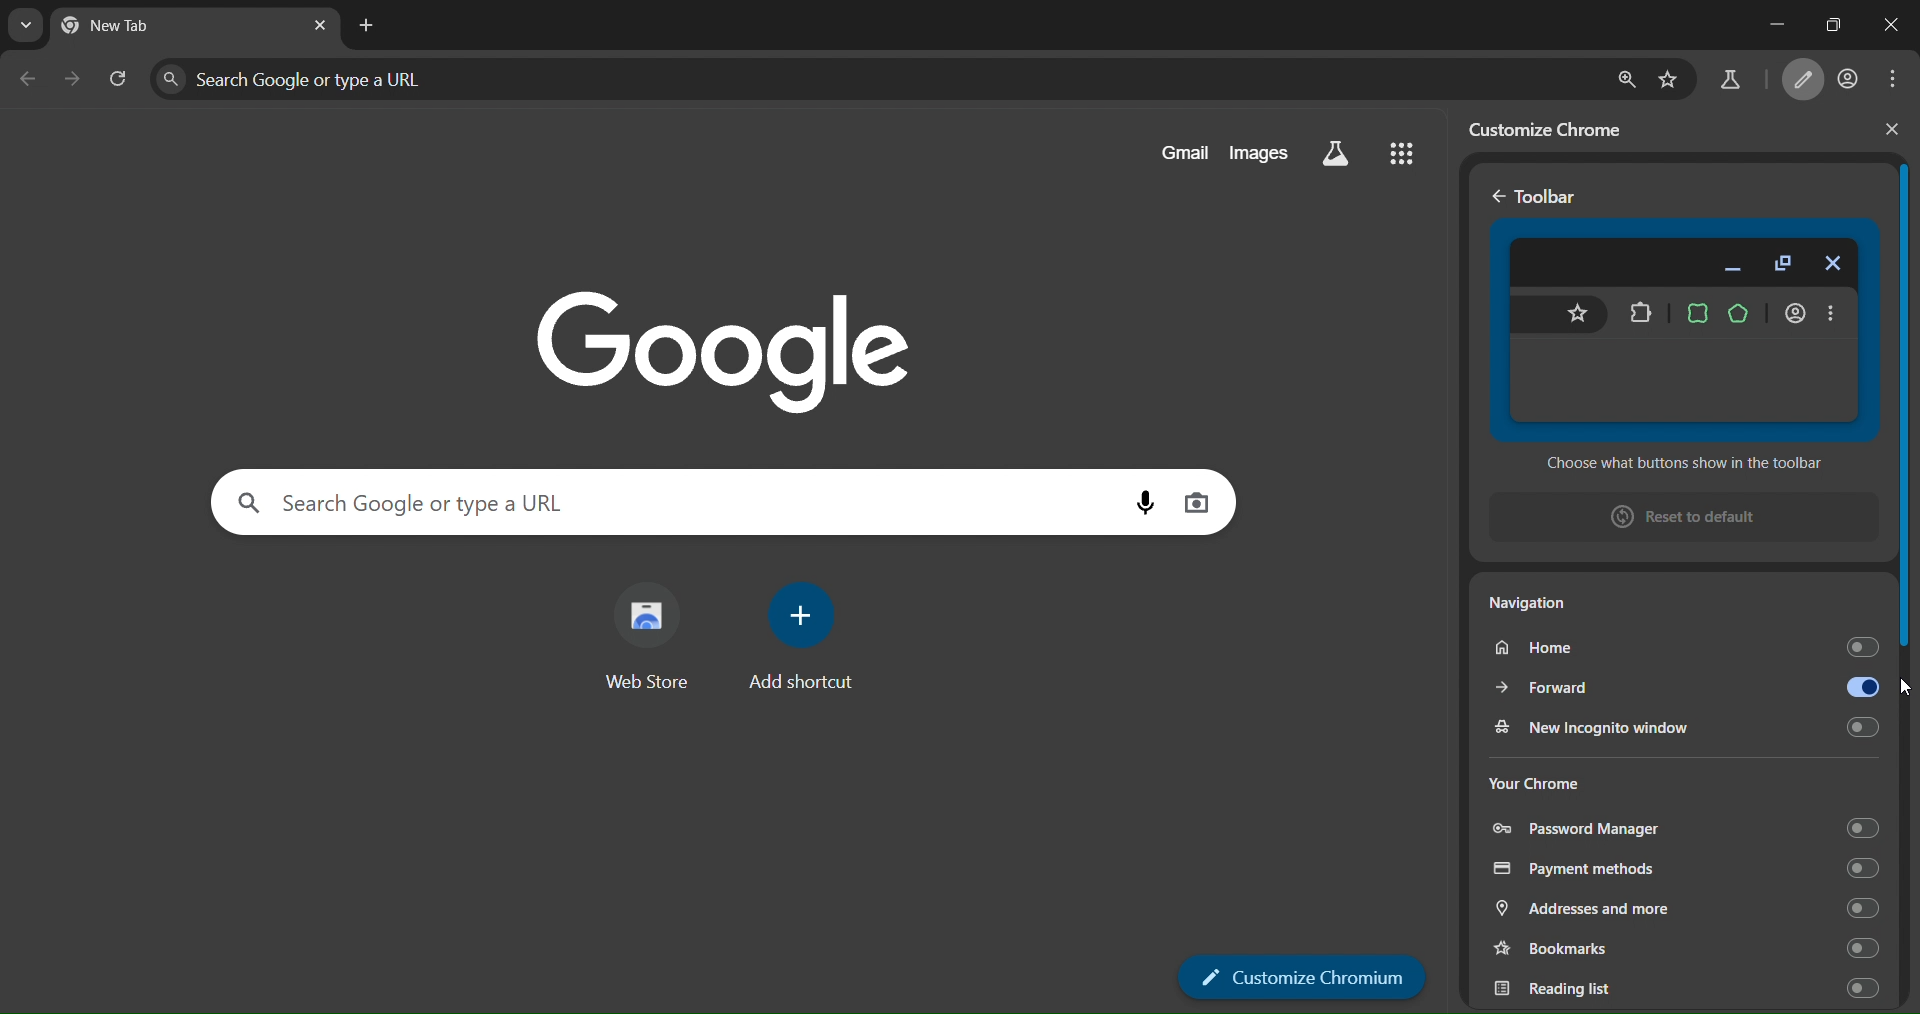  Describe the element at coordinates (1264, 152) in the screenshot. I see `images` at that location.